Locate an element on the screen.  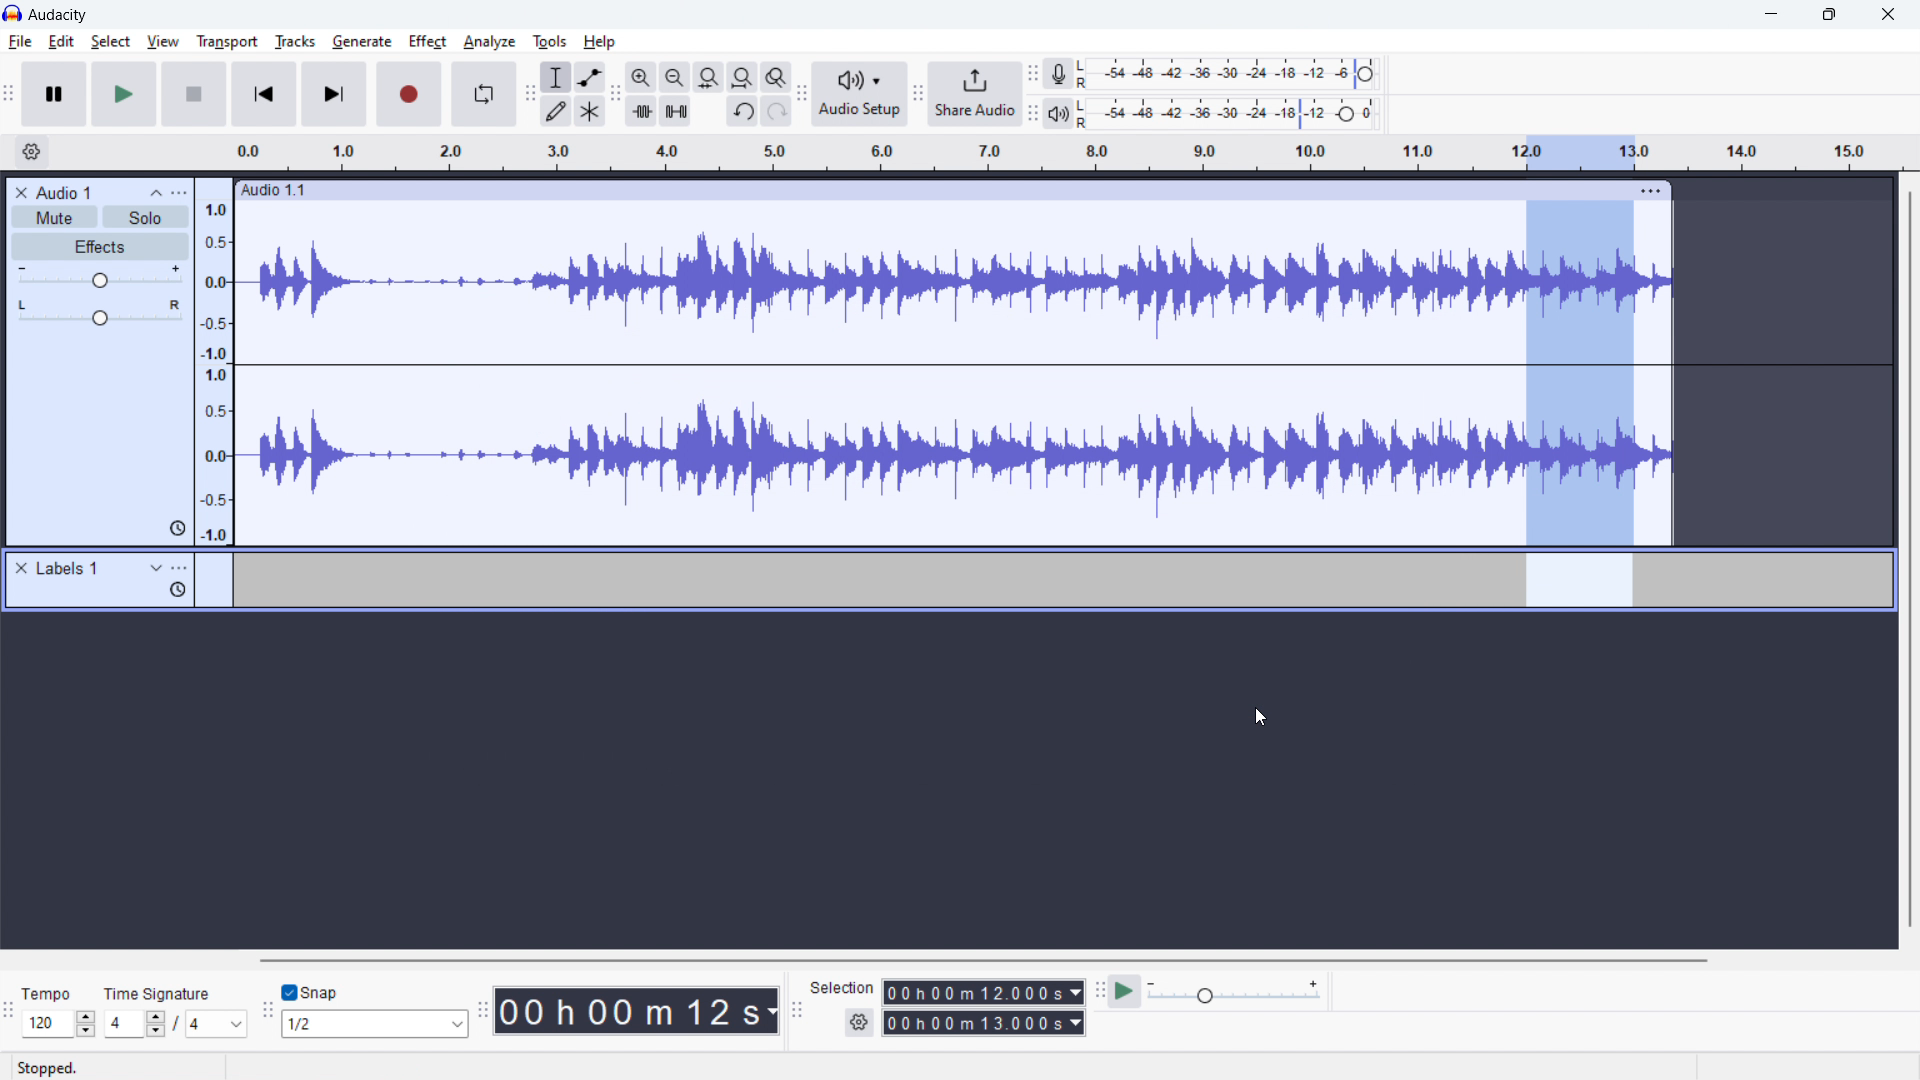
amplitude is located at coordinates (215, 361).